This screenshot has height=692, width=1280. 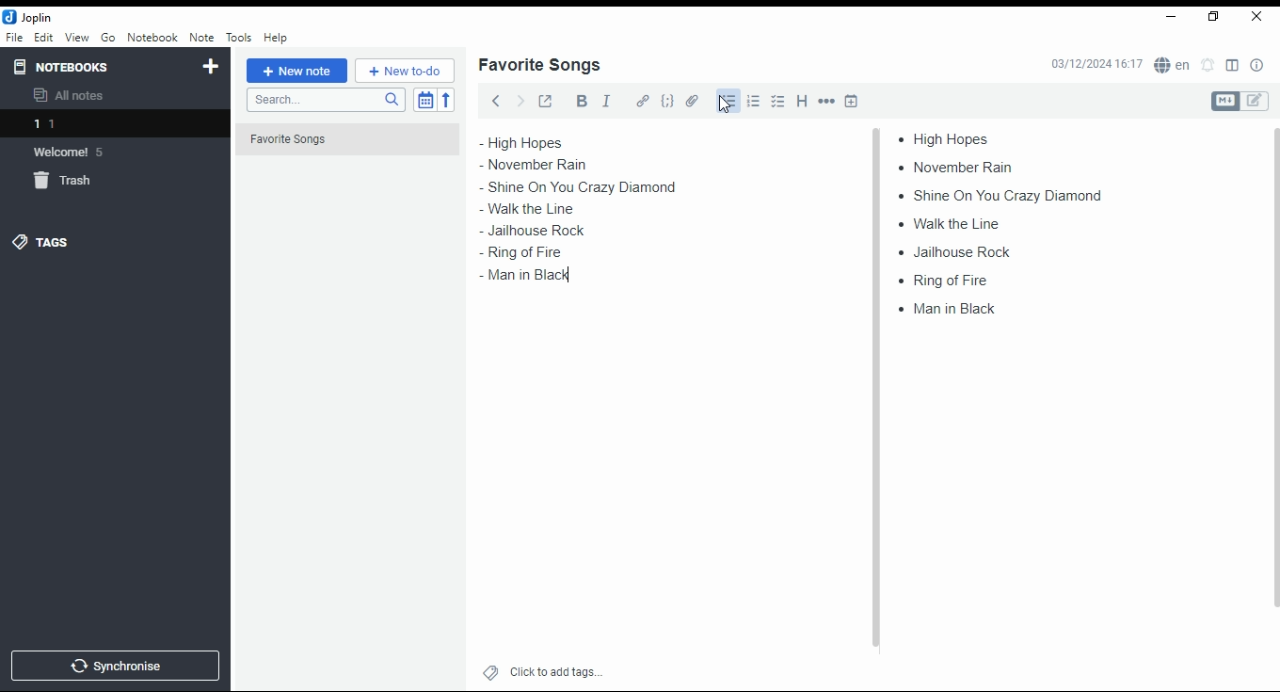 I want to click on walk ta line, so click(x=952, y=222).